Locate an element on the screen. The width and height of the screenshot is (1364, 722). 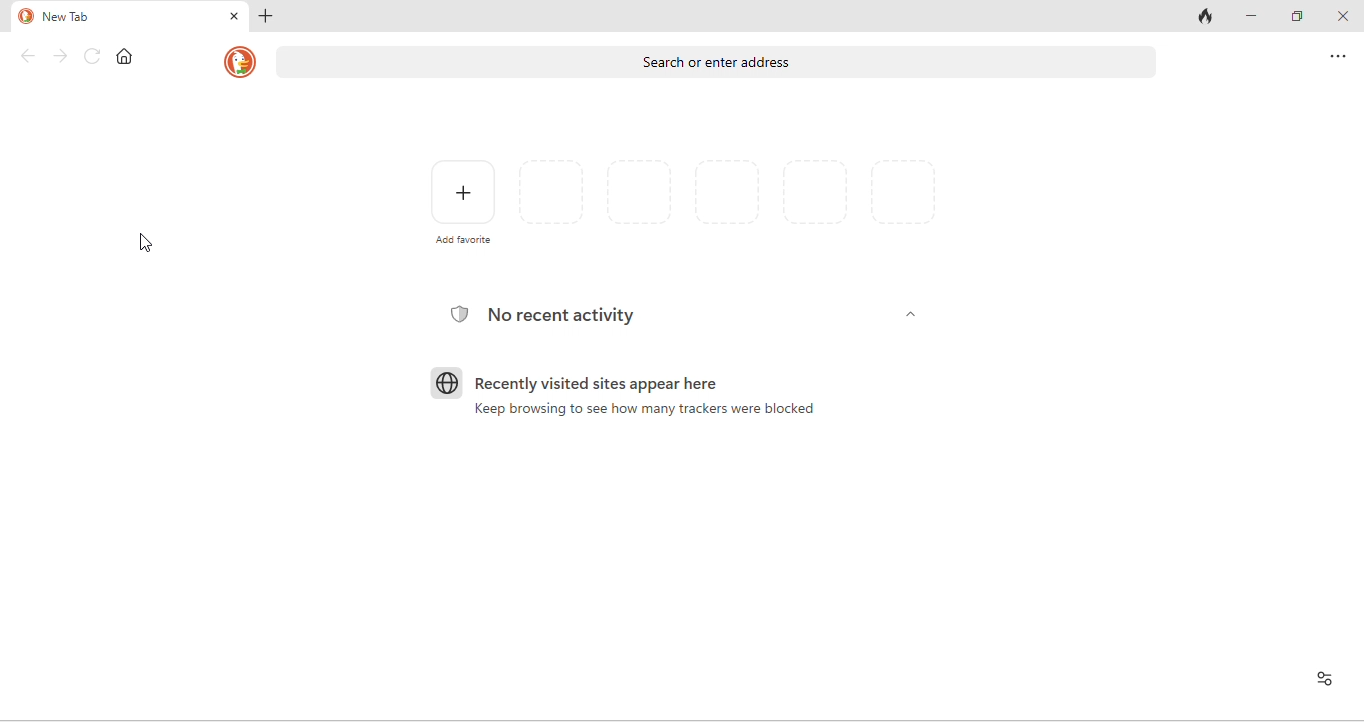
duckduckgo logo is located at coordinates (237, 64).